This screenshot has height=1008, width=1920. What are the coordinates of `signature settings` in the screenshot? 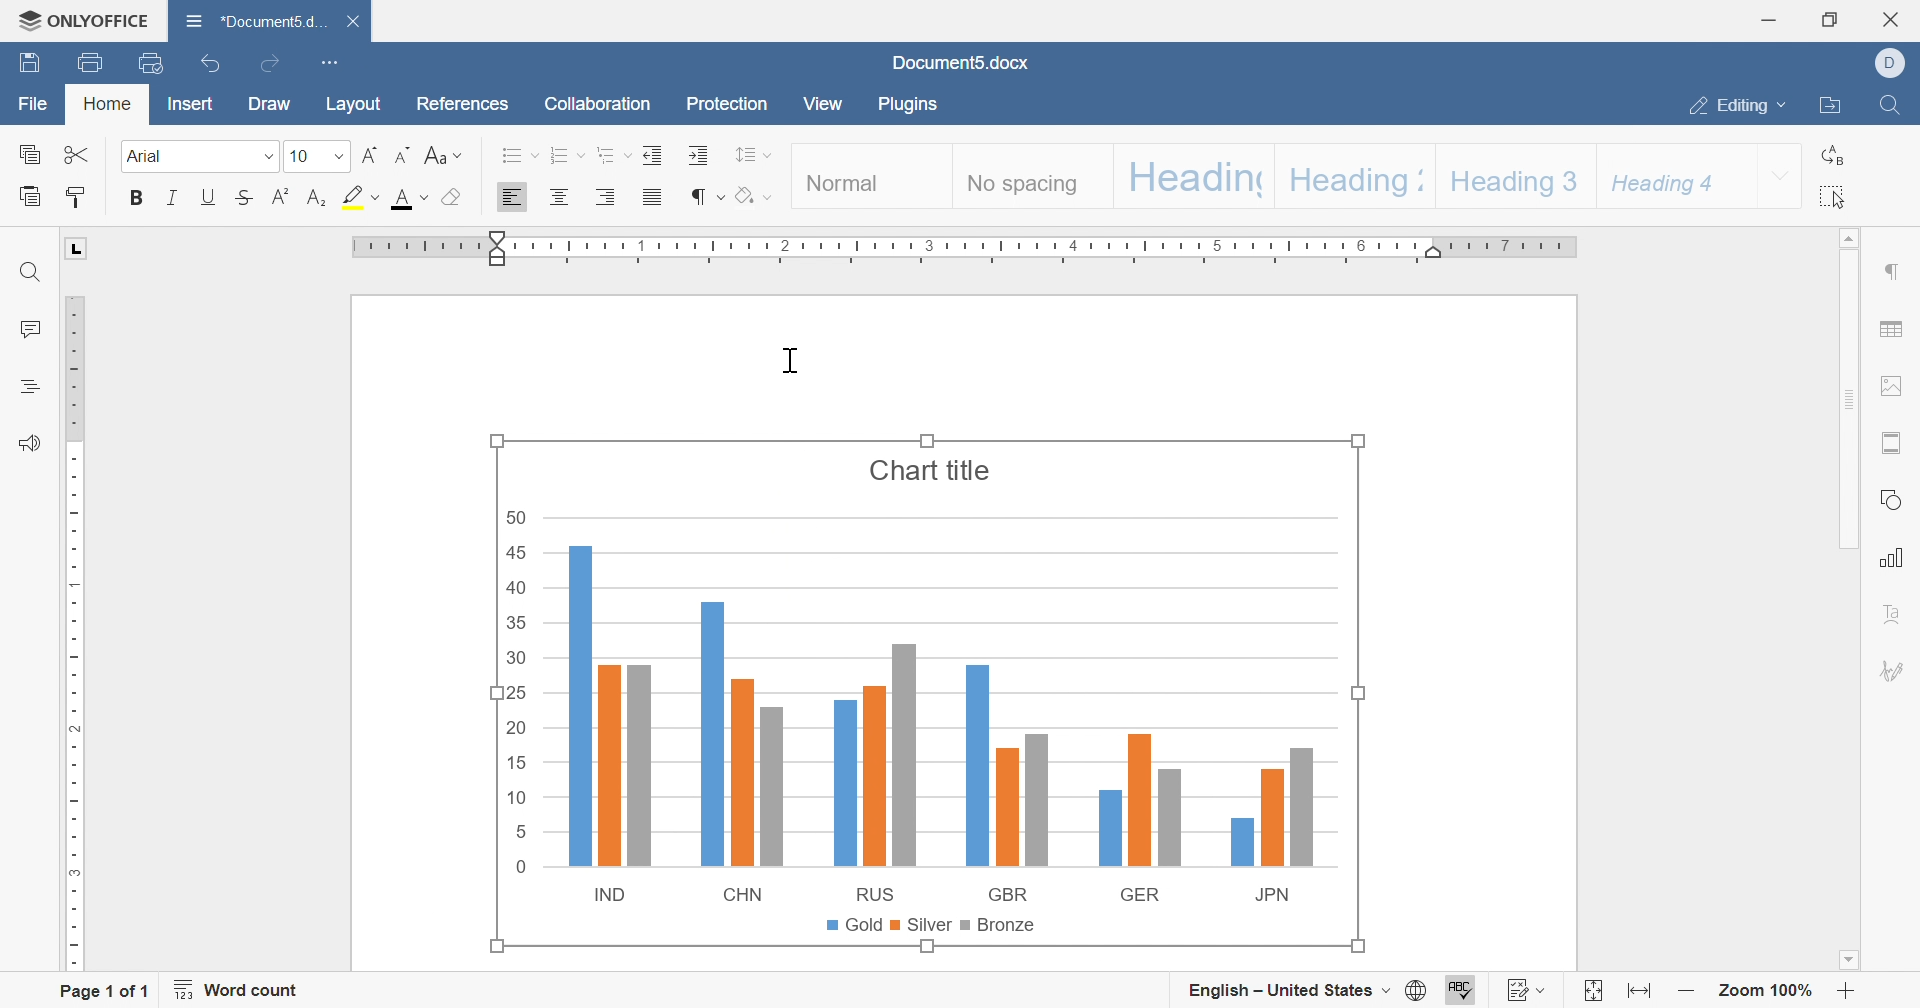 It's located at (1900, 670).